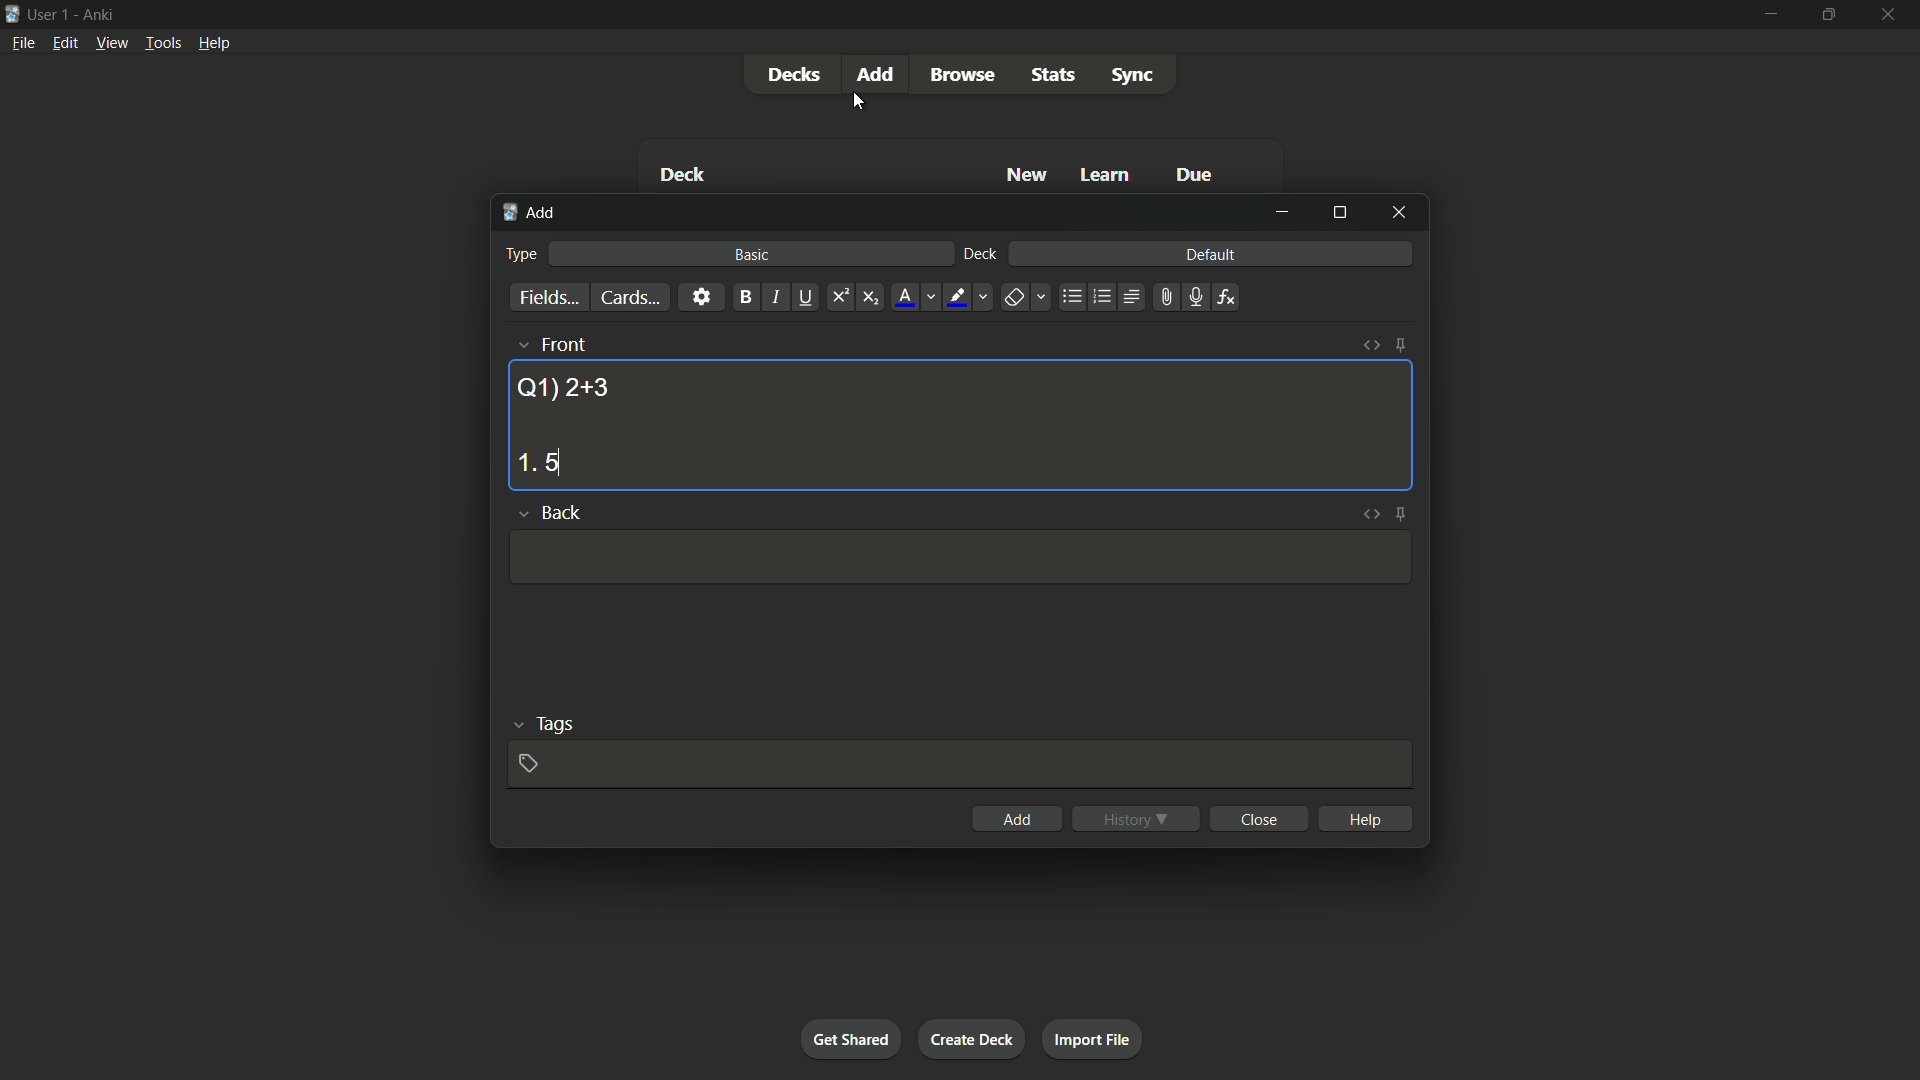  I want to click on close window, so click(1400, 211).